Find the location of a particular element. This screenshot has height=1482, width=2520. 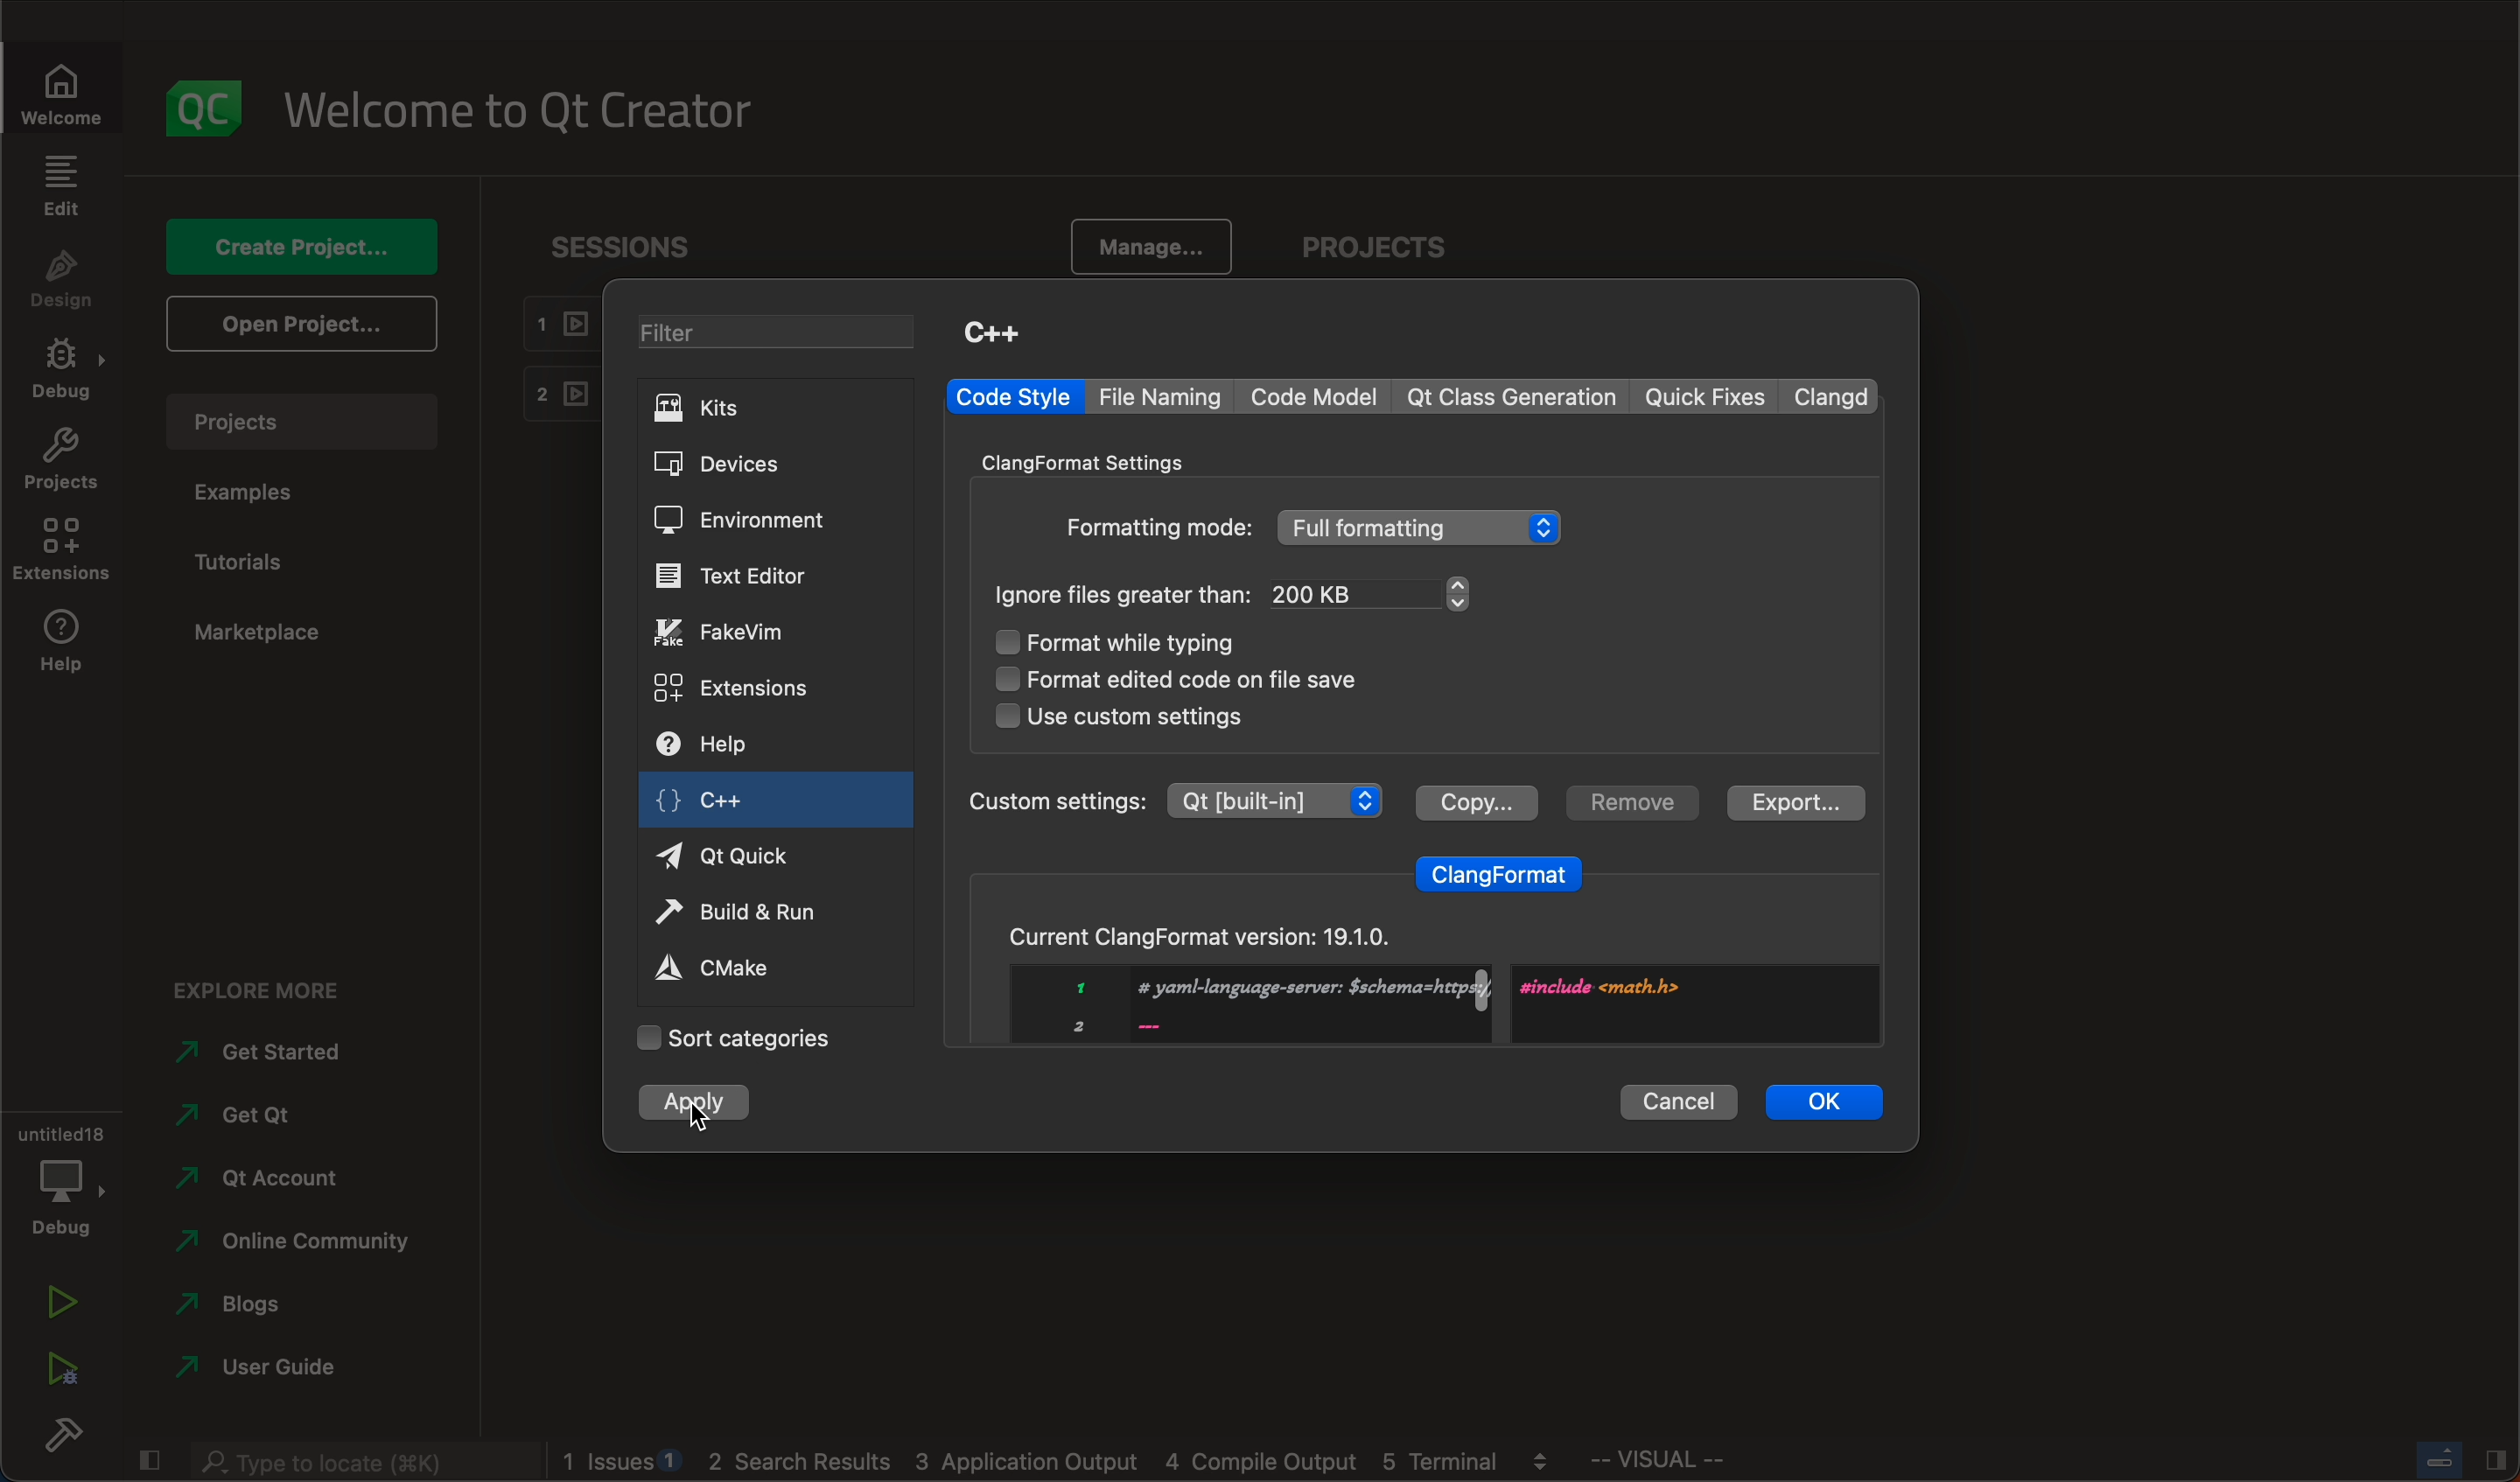

ok is located at coordinates (1826, 1100).